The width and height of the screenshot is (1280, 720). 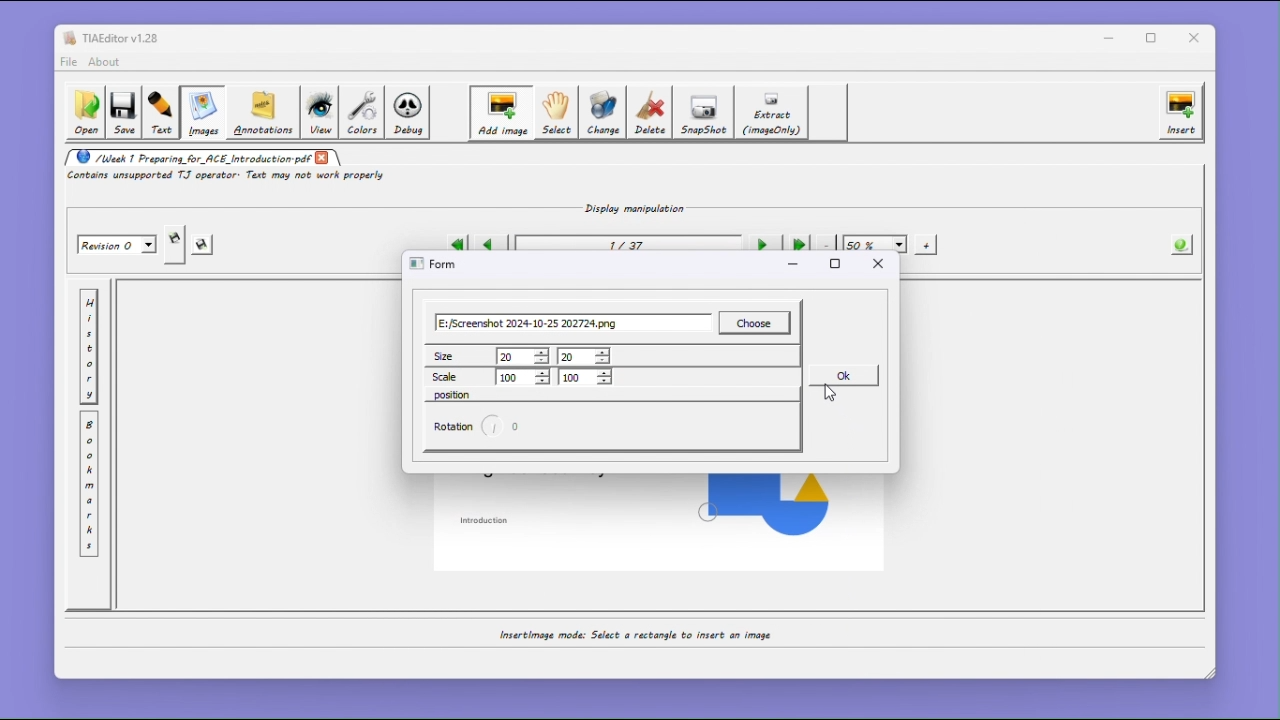 What do you see at coordinates (793, 268) in the screenshot?
I see `minimize` at bounding box center [793, 268].